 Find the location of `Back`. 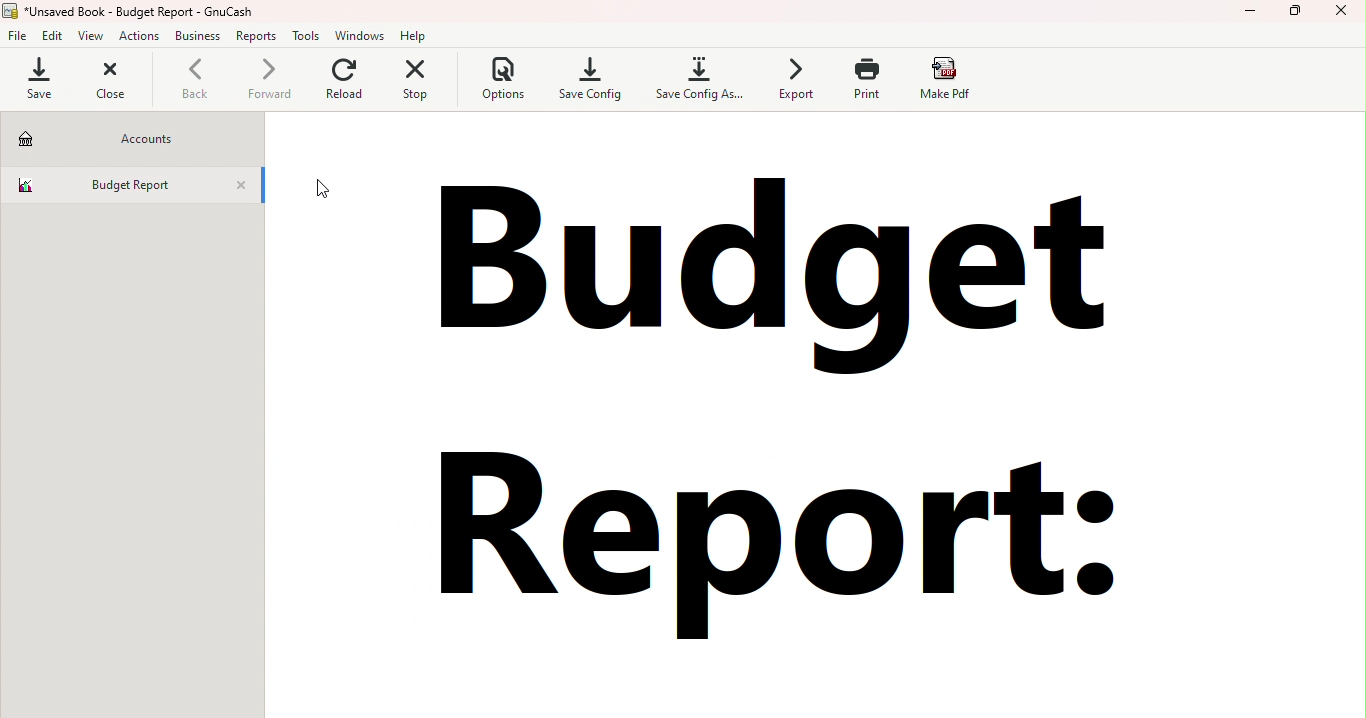

Back is located at coordinates (194, 82).